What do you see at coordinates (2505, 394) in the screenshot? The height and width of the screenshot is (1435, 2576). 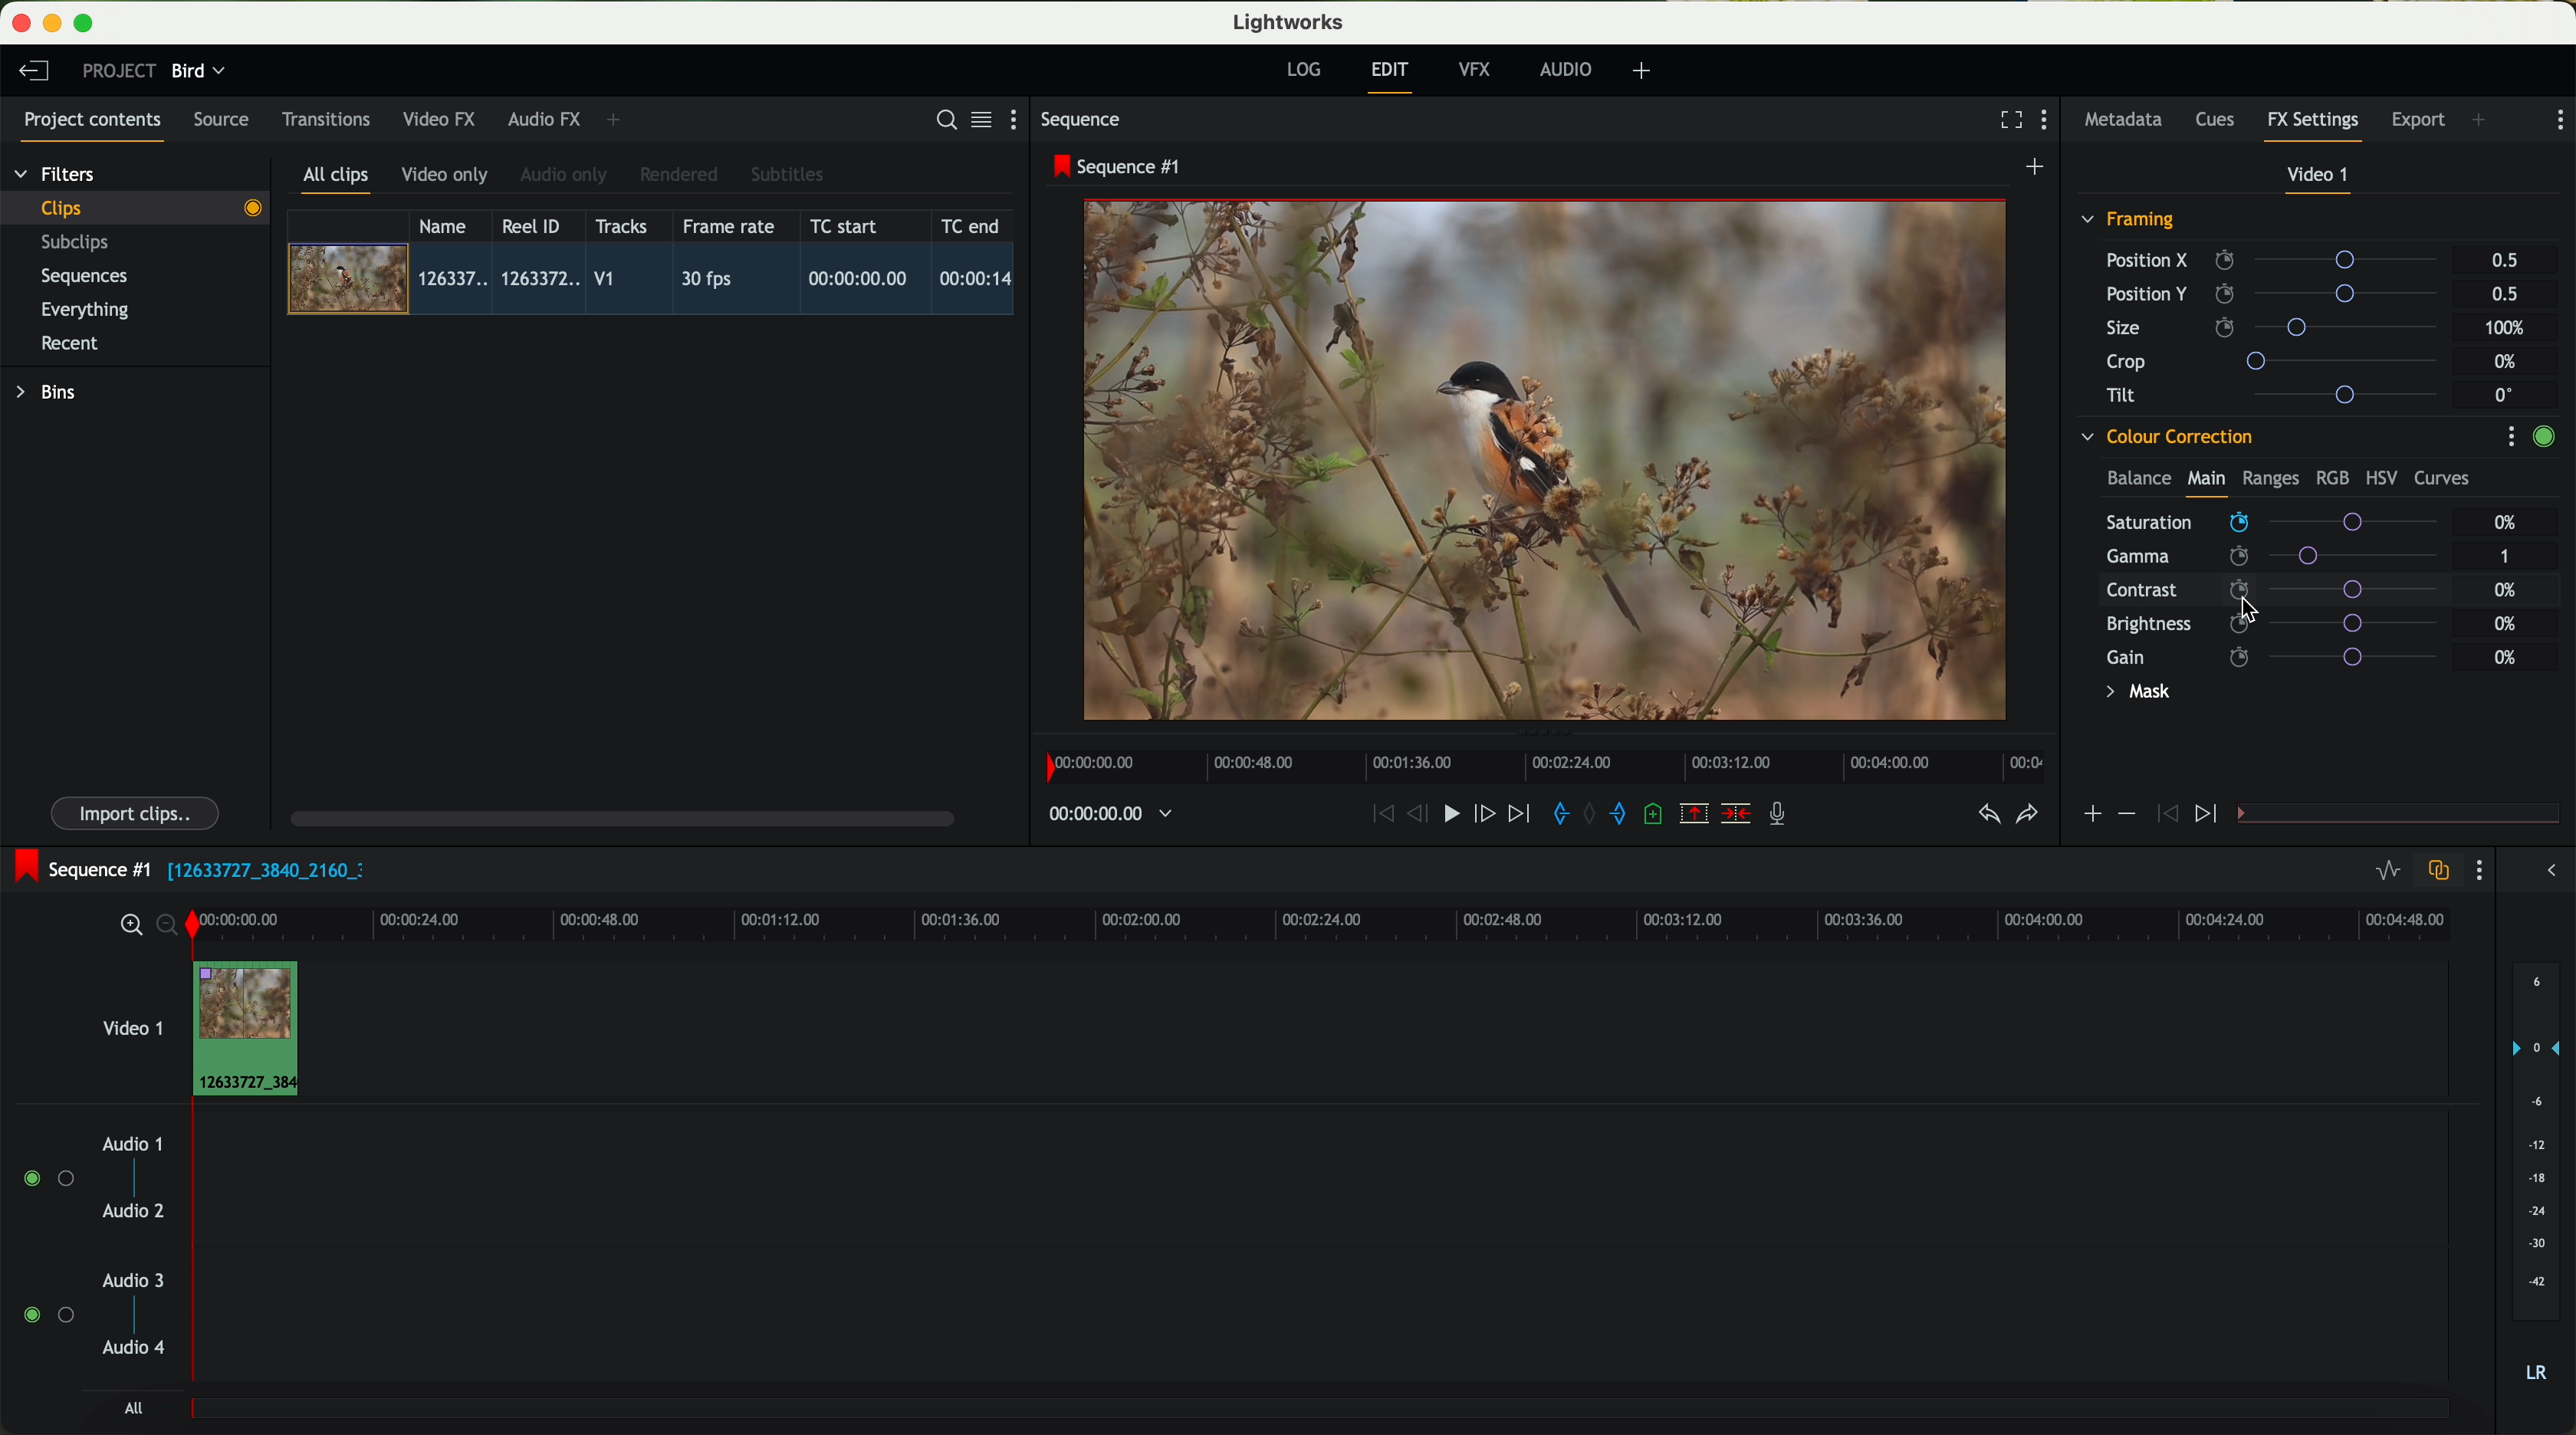 I see `0°` at bounding box center [2505, 394].